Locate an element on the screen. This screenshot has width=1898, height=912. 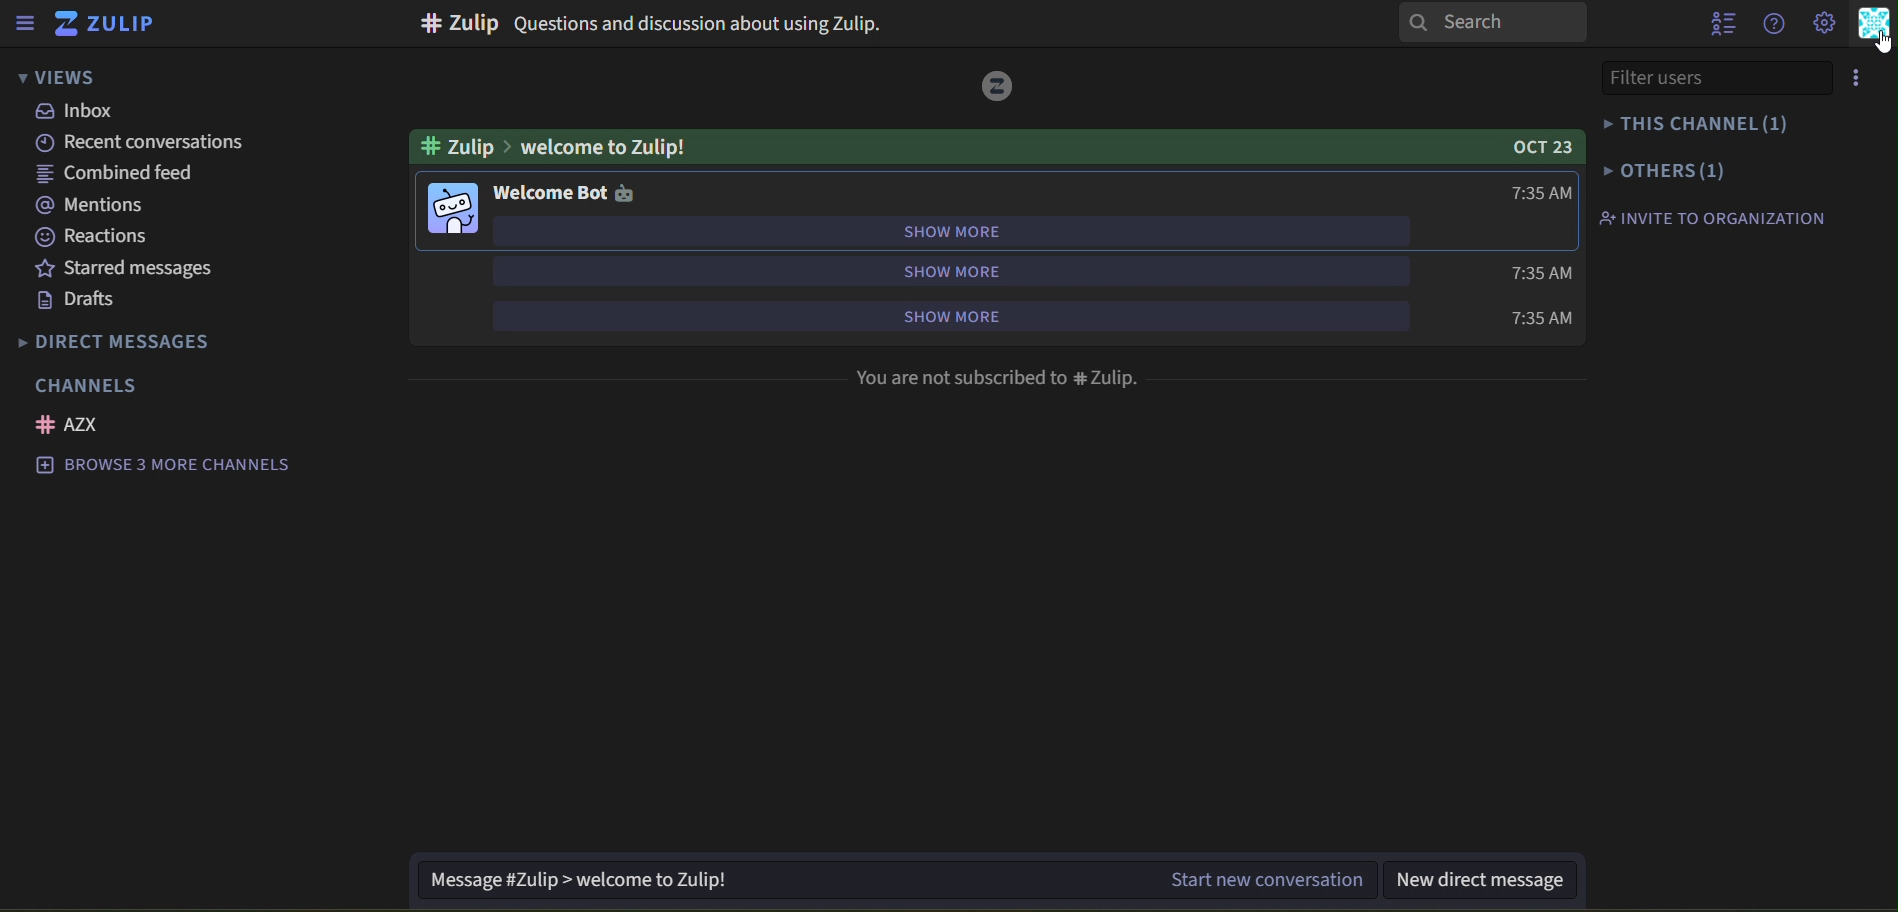
this channel is located at coordinates (1692, 122).